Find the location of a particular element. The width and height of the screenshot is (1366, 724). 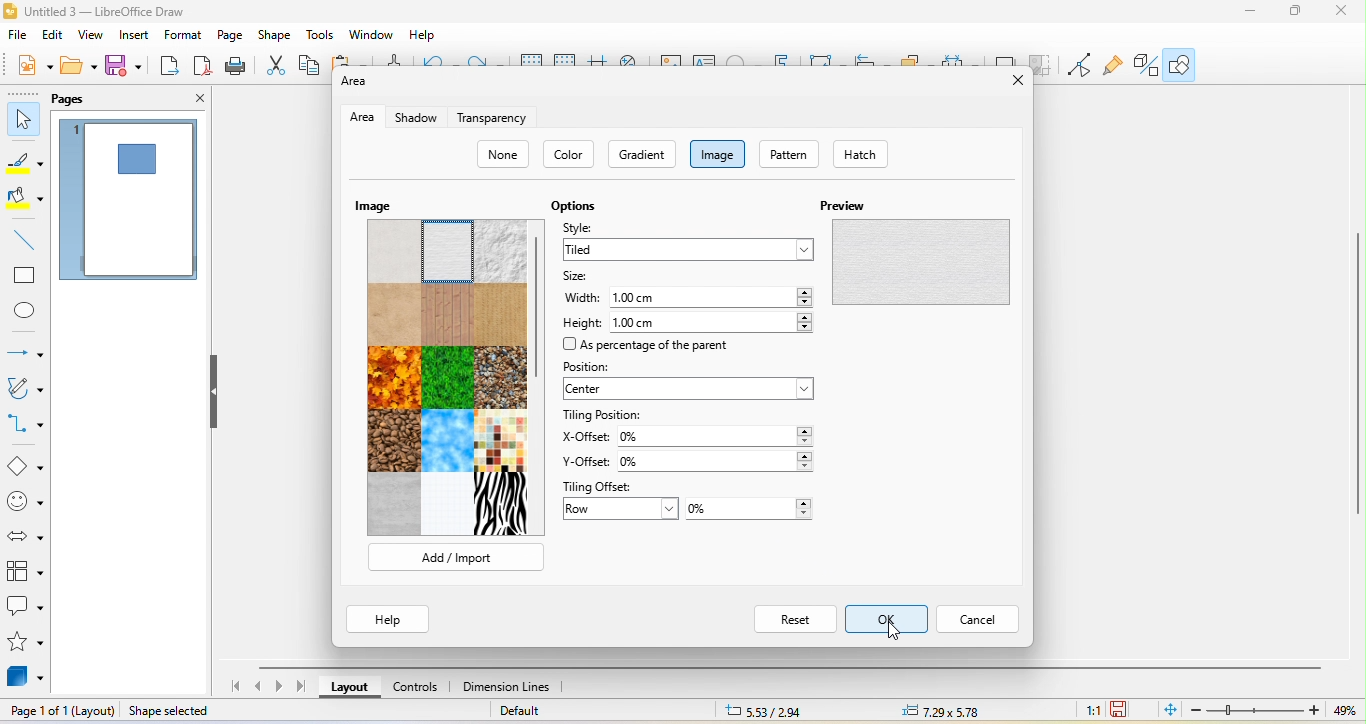

width is located at coordinates (582, 300).